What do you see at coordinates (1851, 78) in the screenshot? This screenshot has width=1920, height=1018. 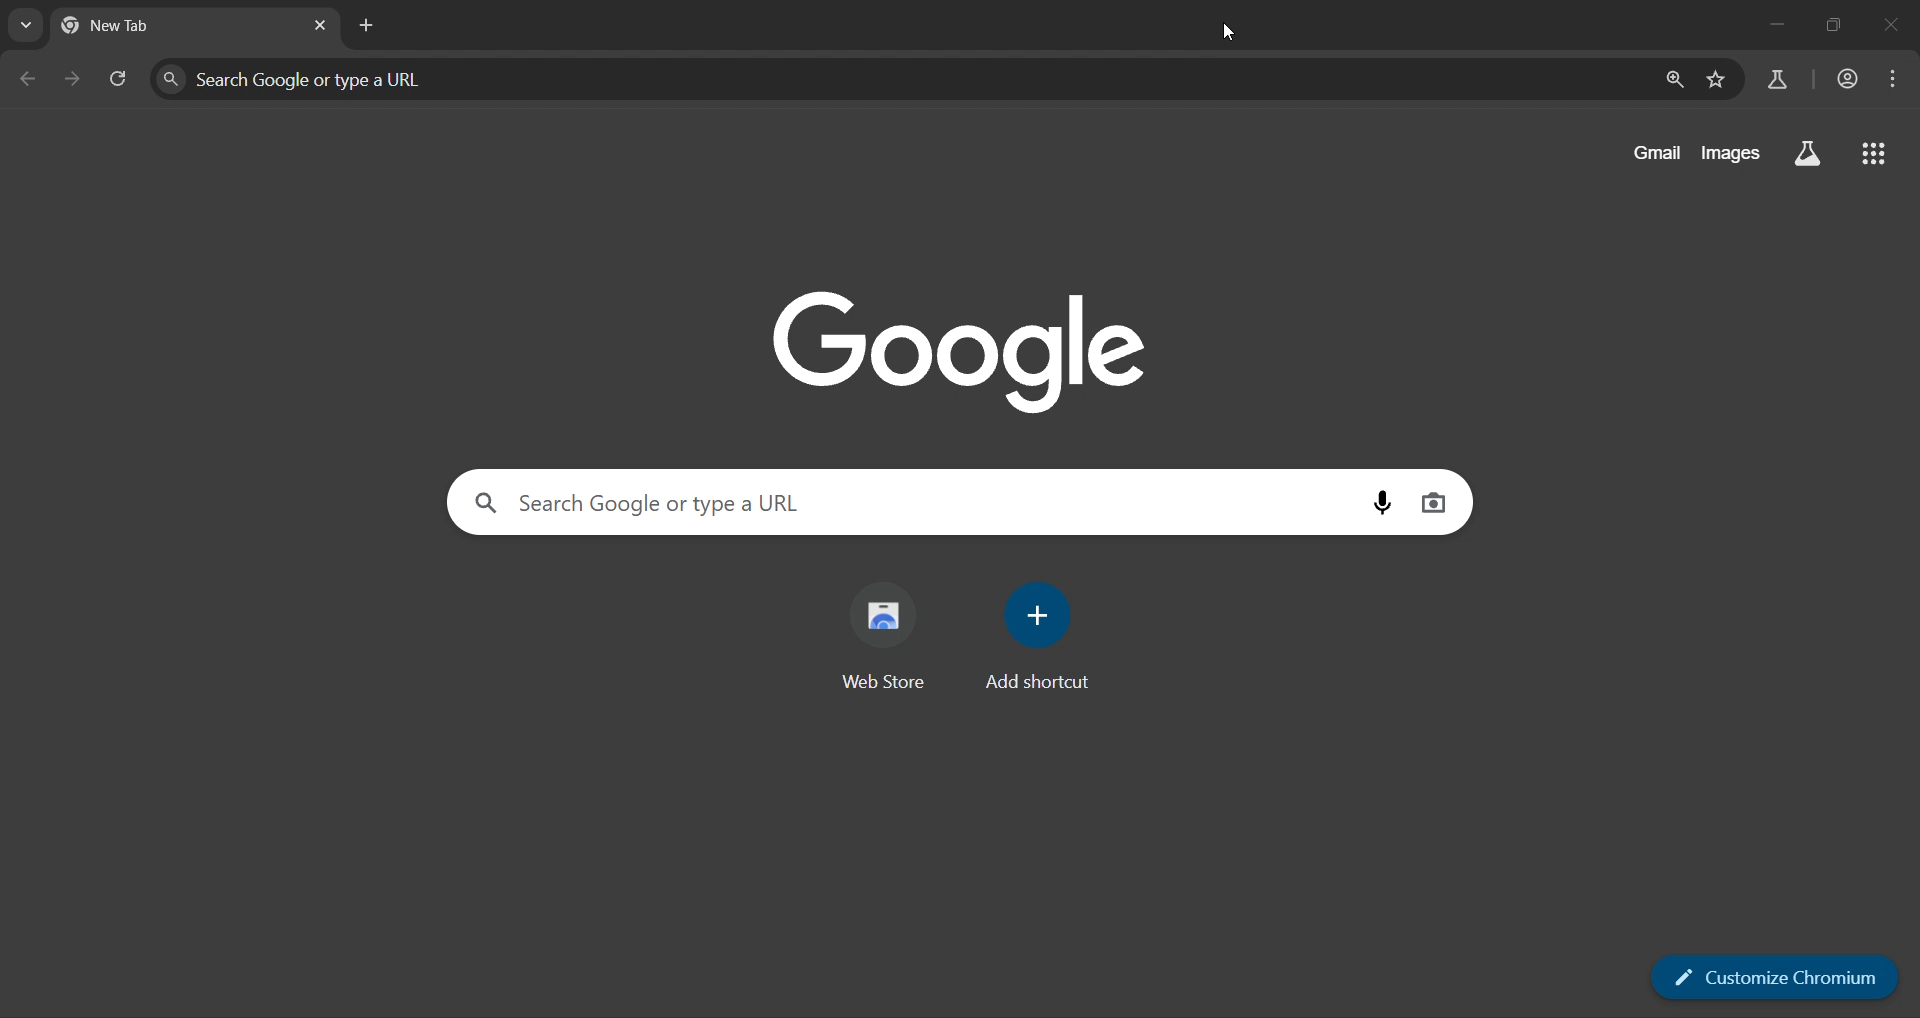 I see `account` at bounding box center [1851, 78].